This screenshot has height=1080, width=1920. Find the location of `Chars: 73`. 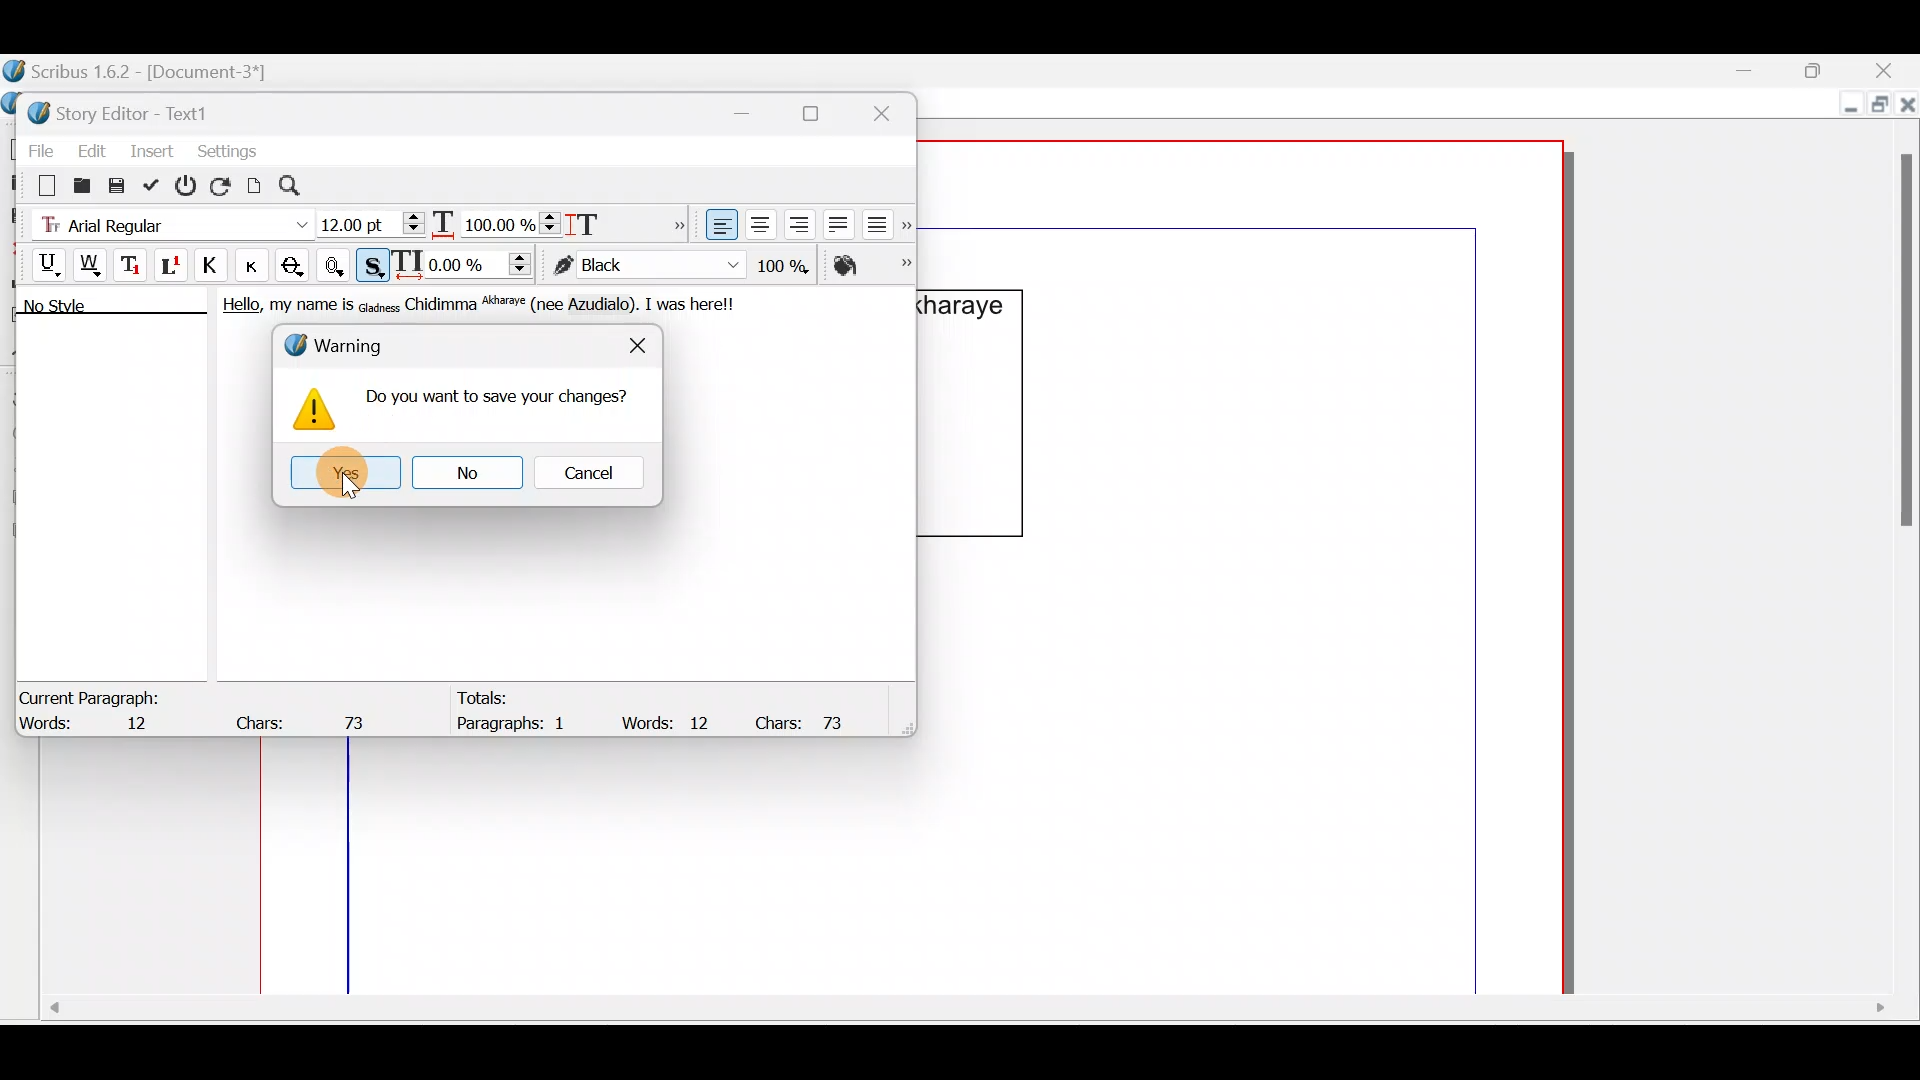

Chars: 73 is located at coordinates (306, 717).